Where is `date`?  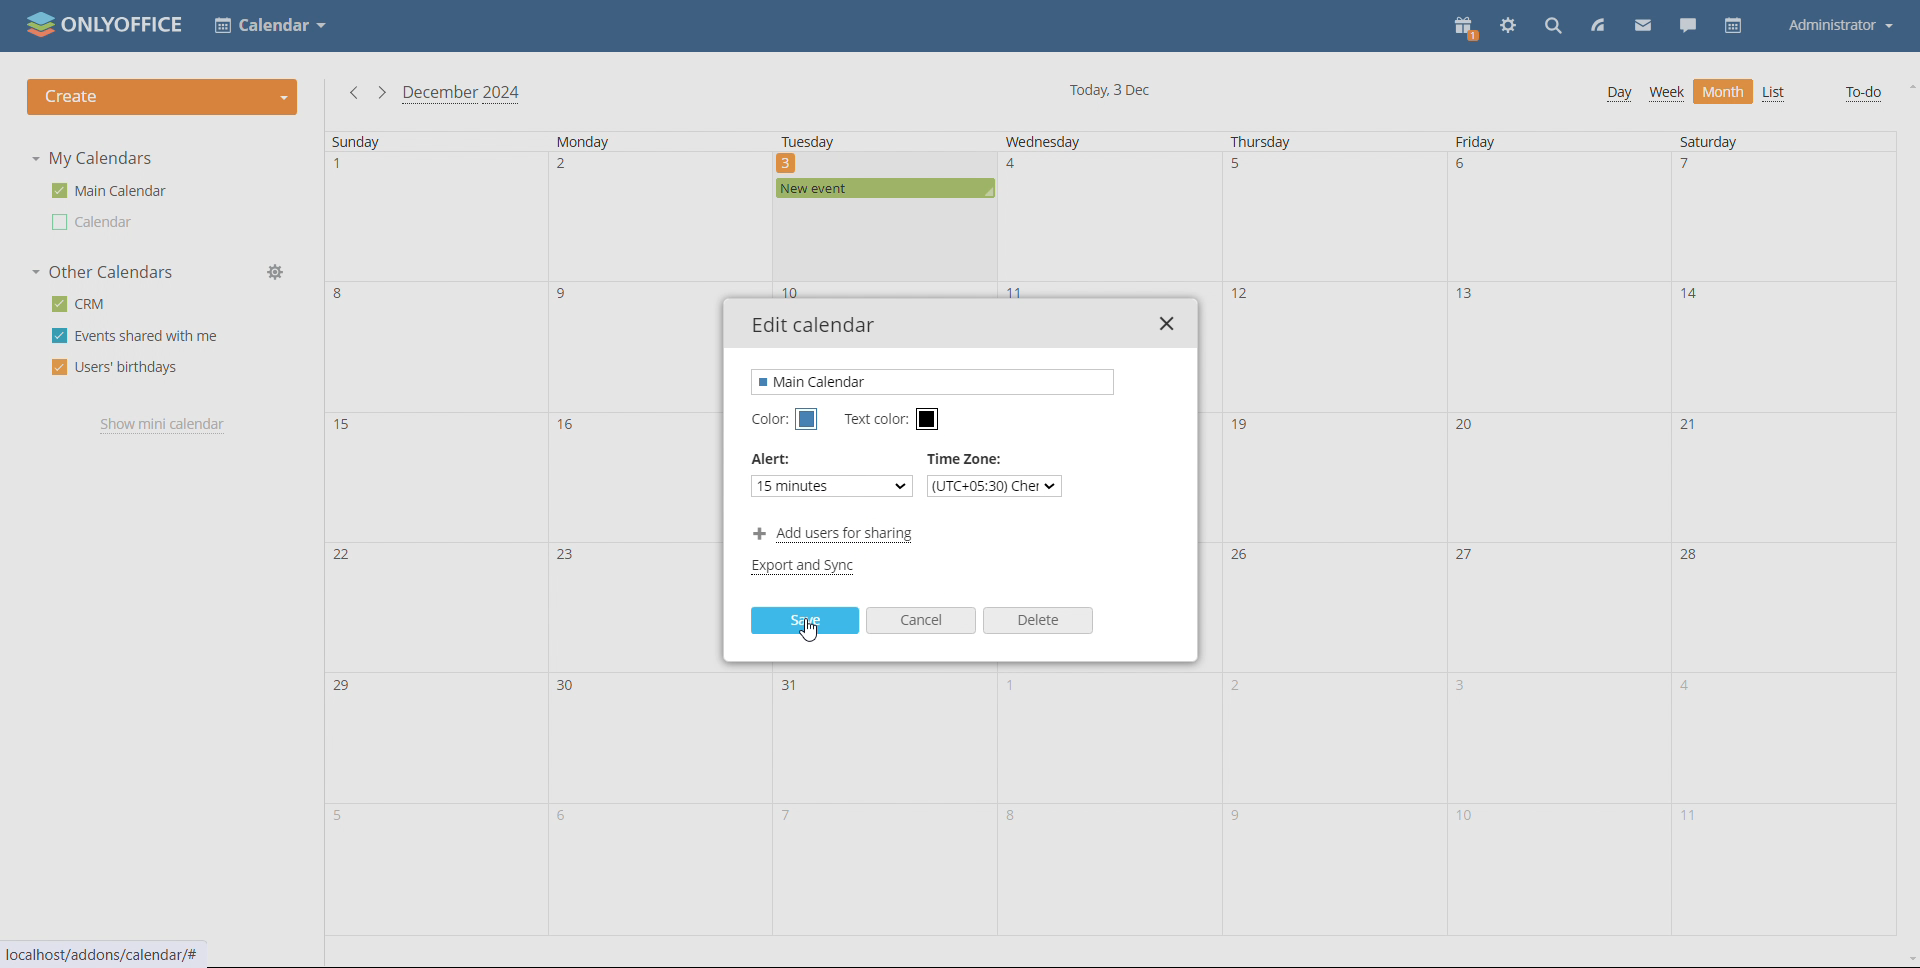
date is located at coordinates (1787, 735).